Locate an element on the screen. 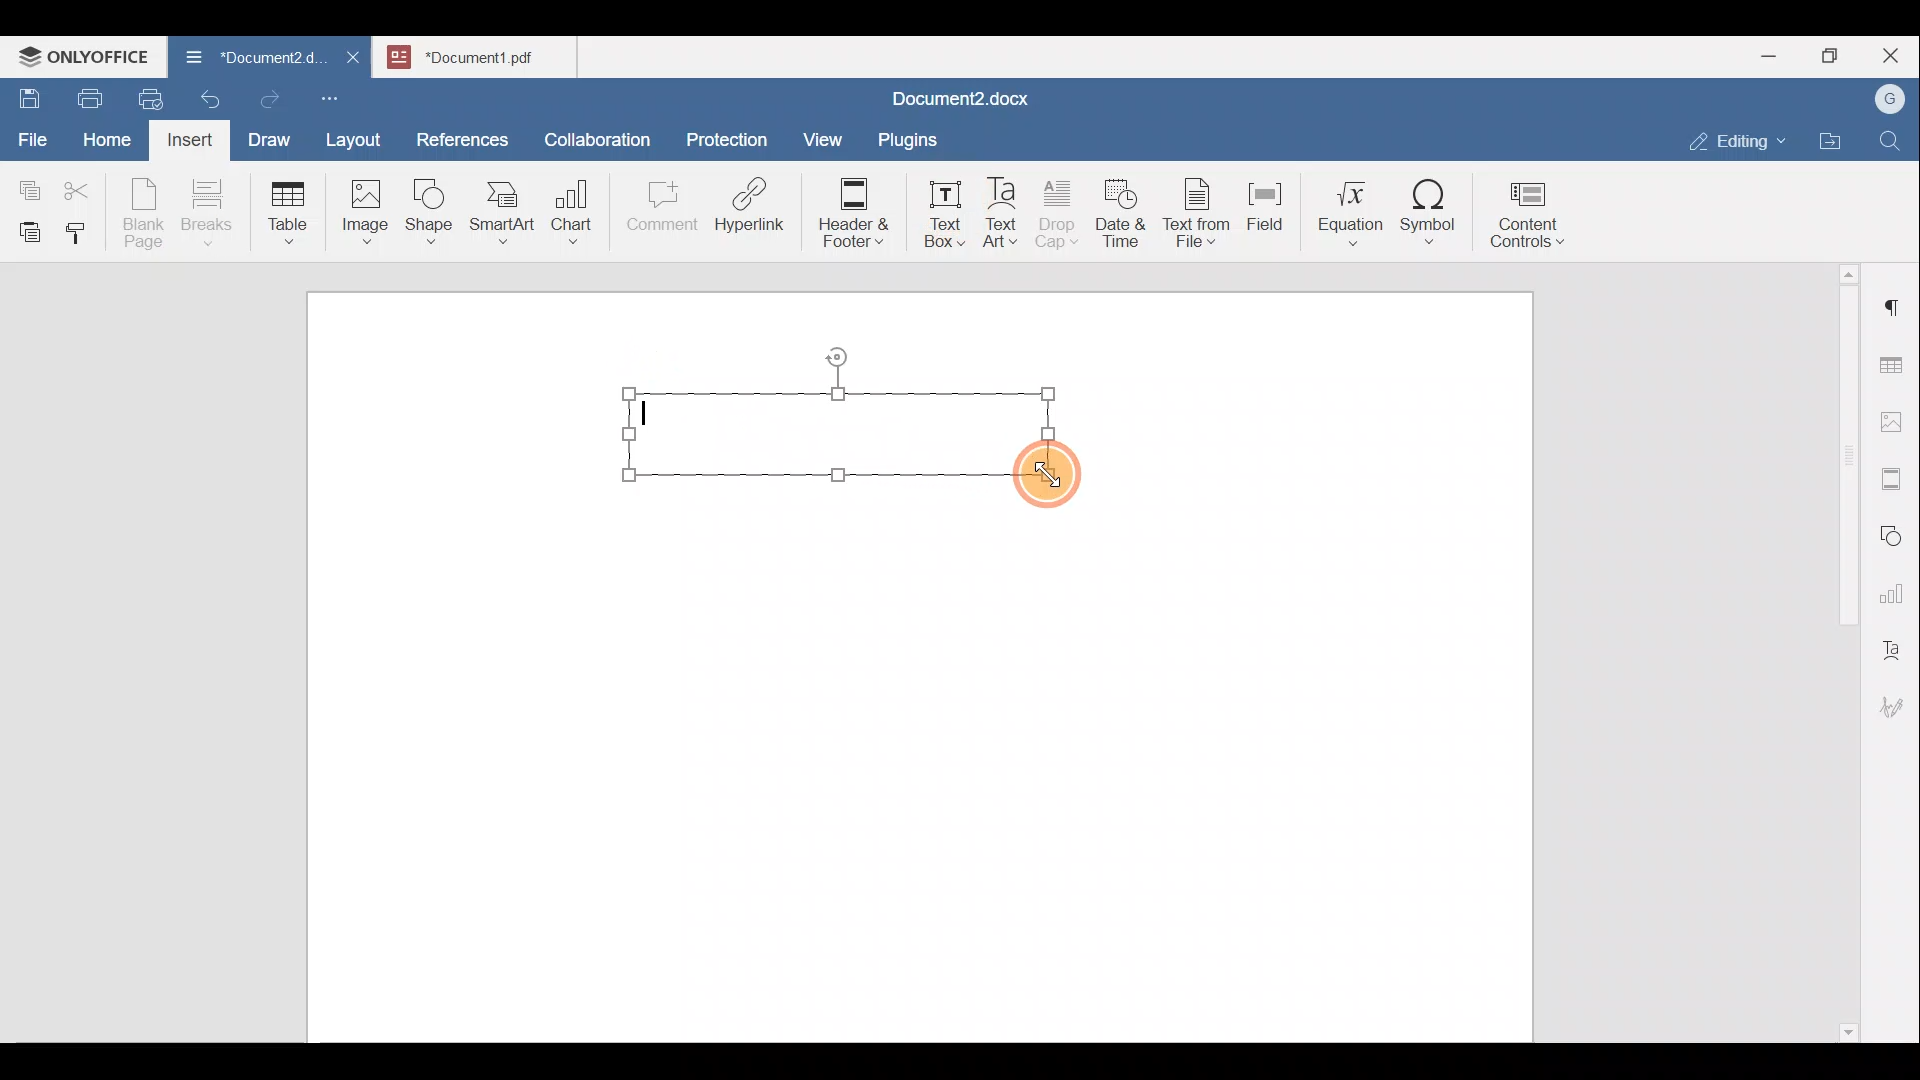  Insert is located at coordinates (184, 136).